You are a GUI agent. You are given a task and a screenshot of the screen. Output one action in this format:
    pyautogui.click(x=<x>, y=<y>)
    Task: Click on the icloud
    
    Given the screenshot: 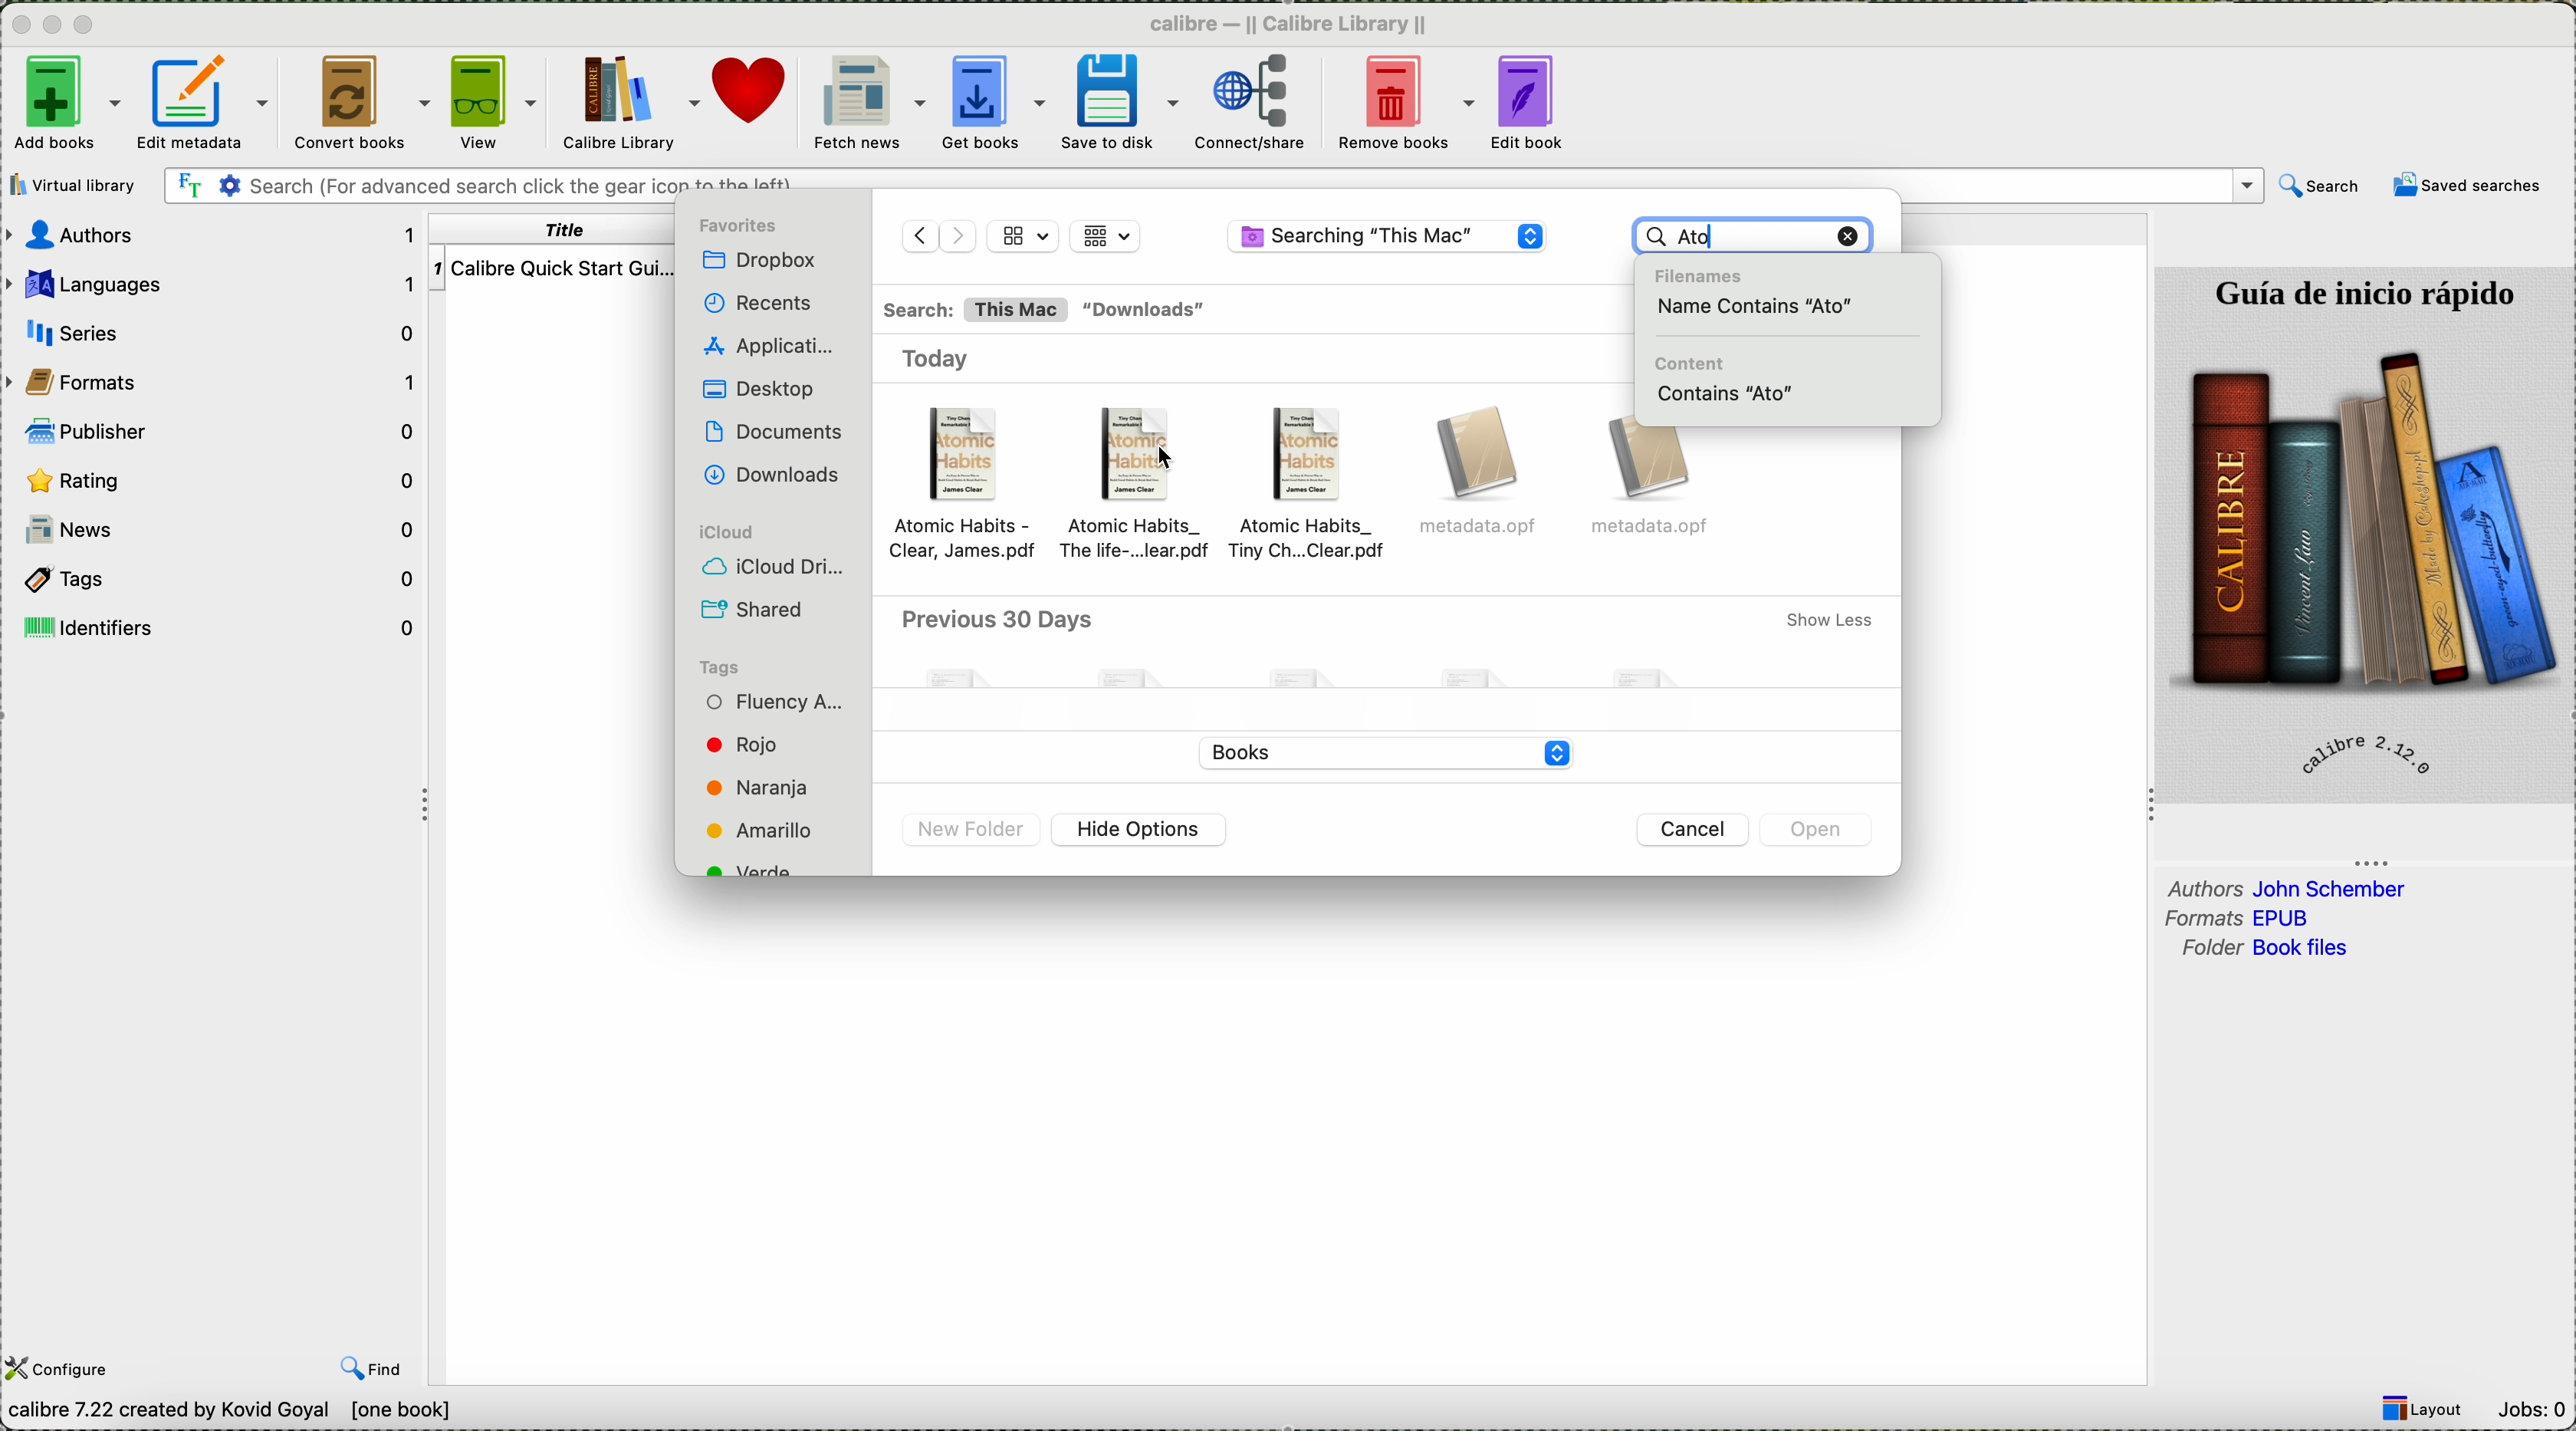 What is the action you would take?
    pyautogui.click(x=723, y=530)
    